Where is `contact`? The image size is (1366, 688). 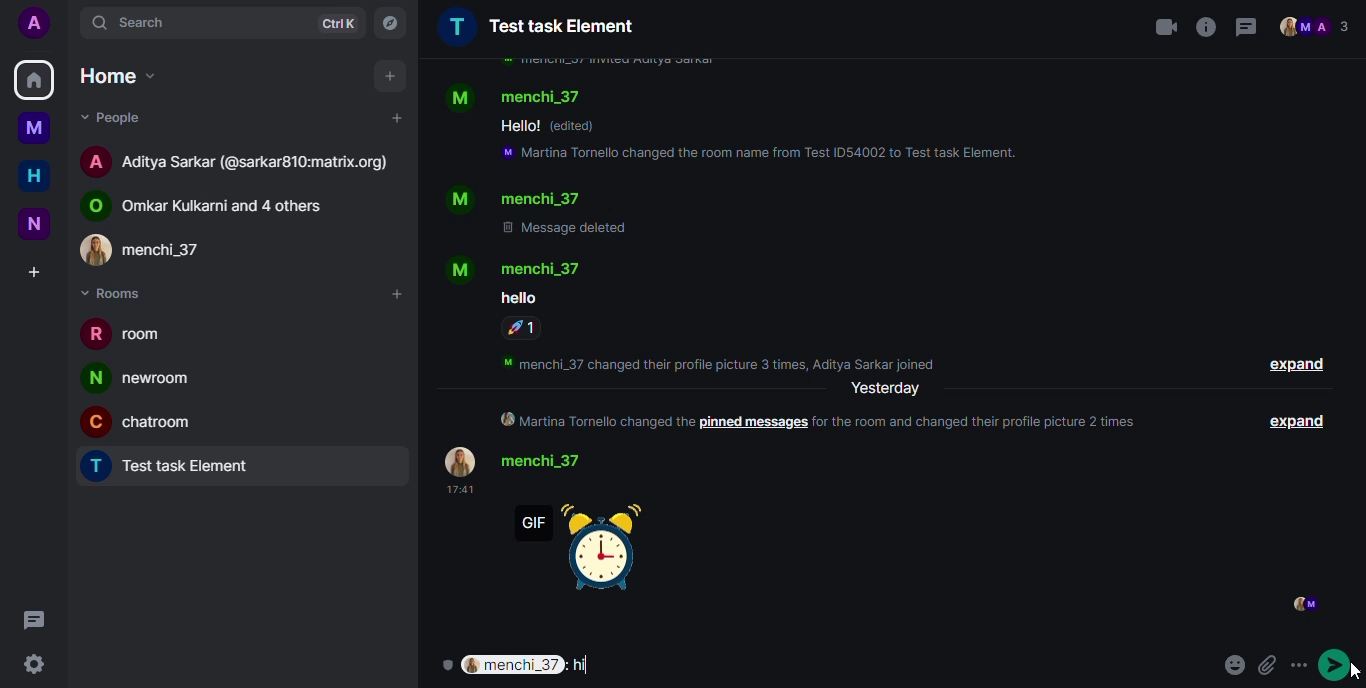 contact is located at coordinates (159, 248).